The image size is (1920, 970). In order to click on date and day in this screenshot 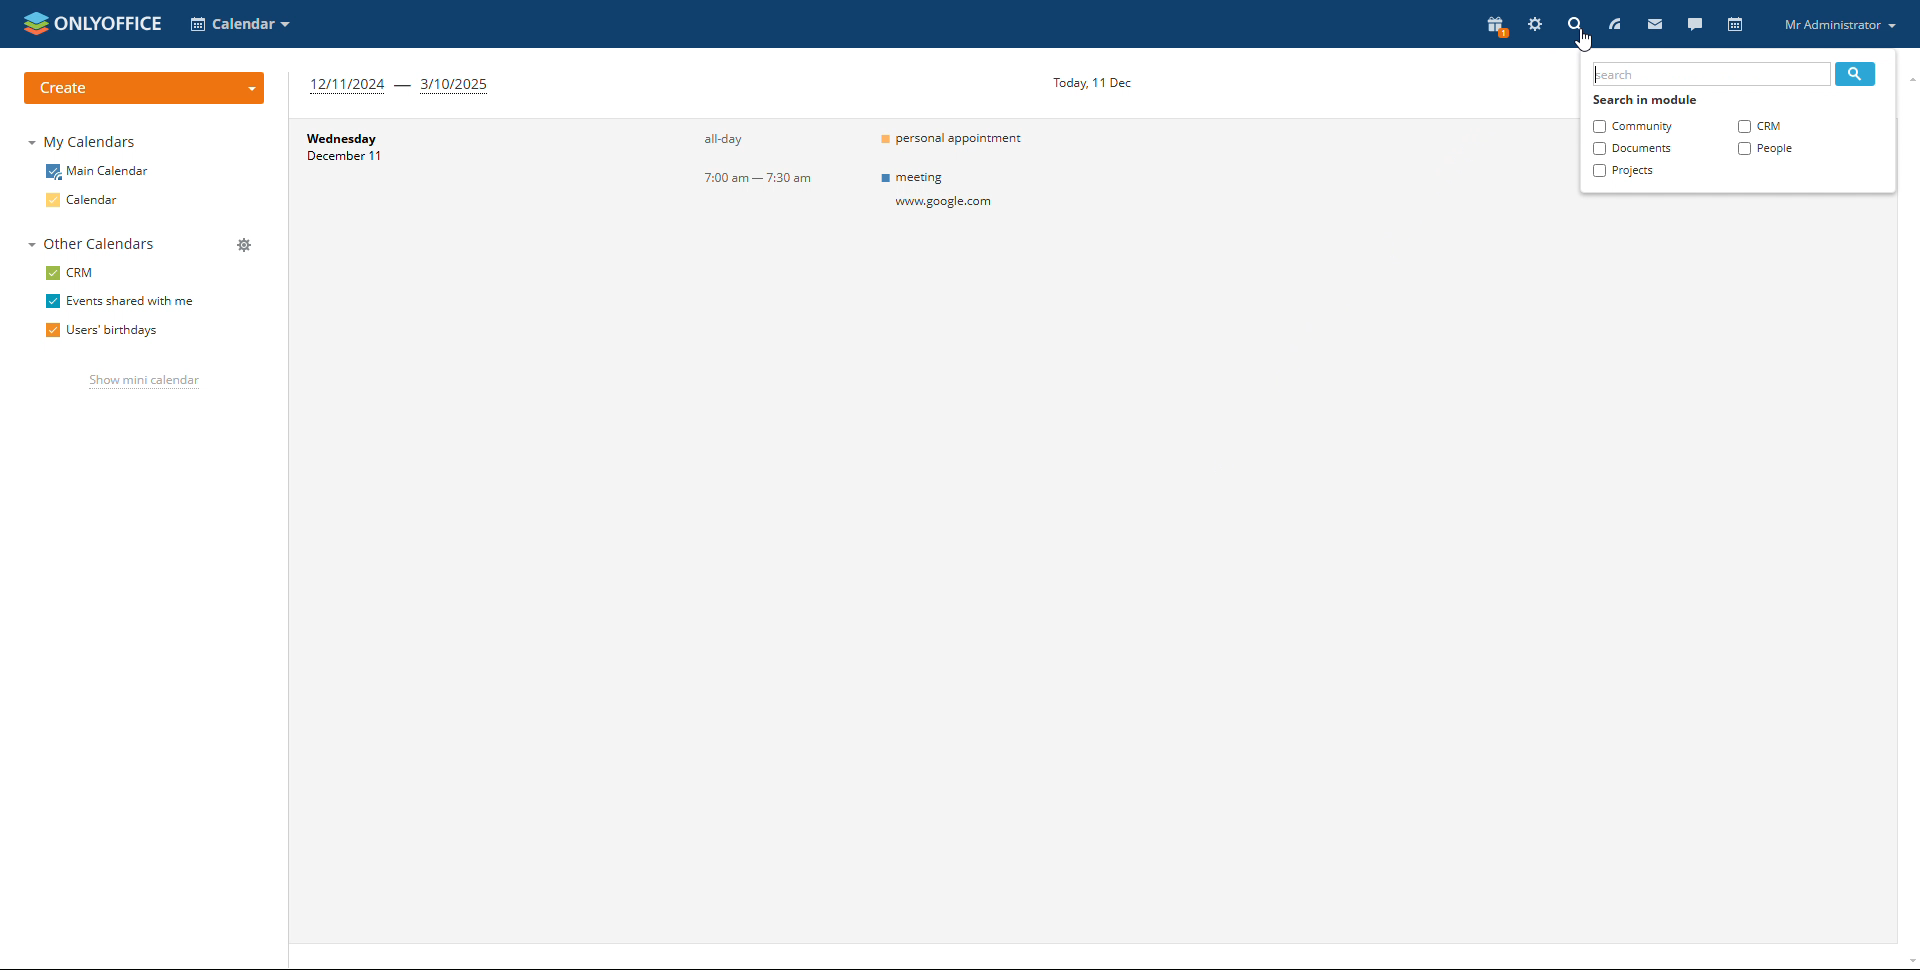, I will do `click(444, 195)`.